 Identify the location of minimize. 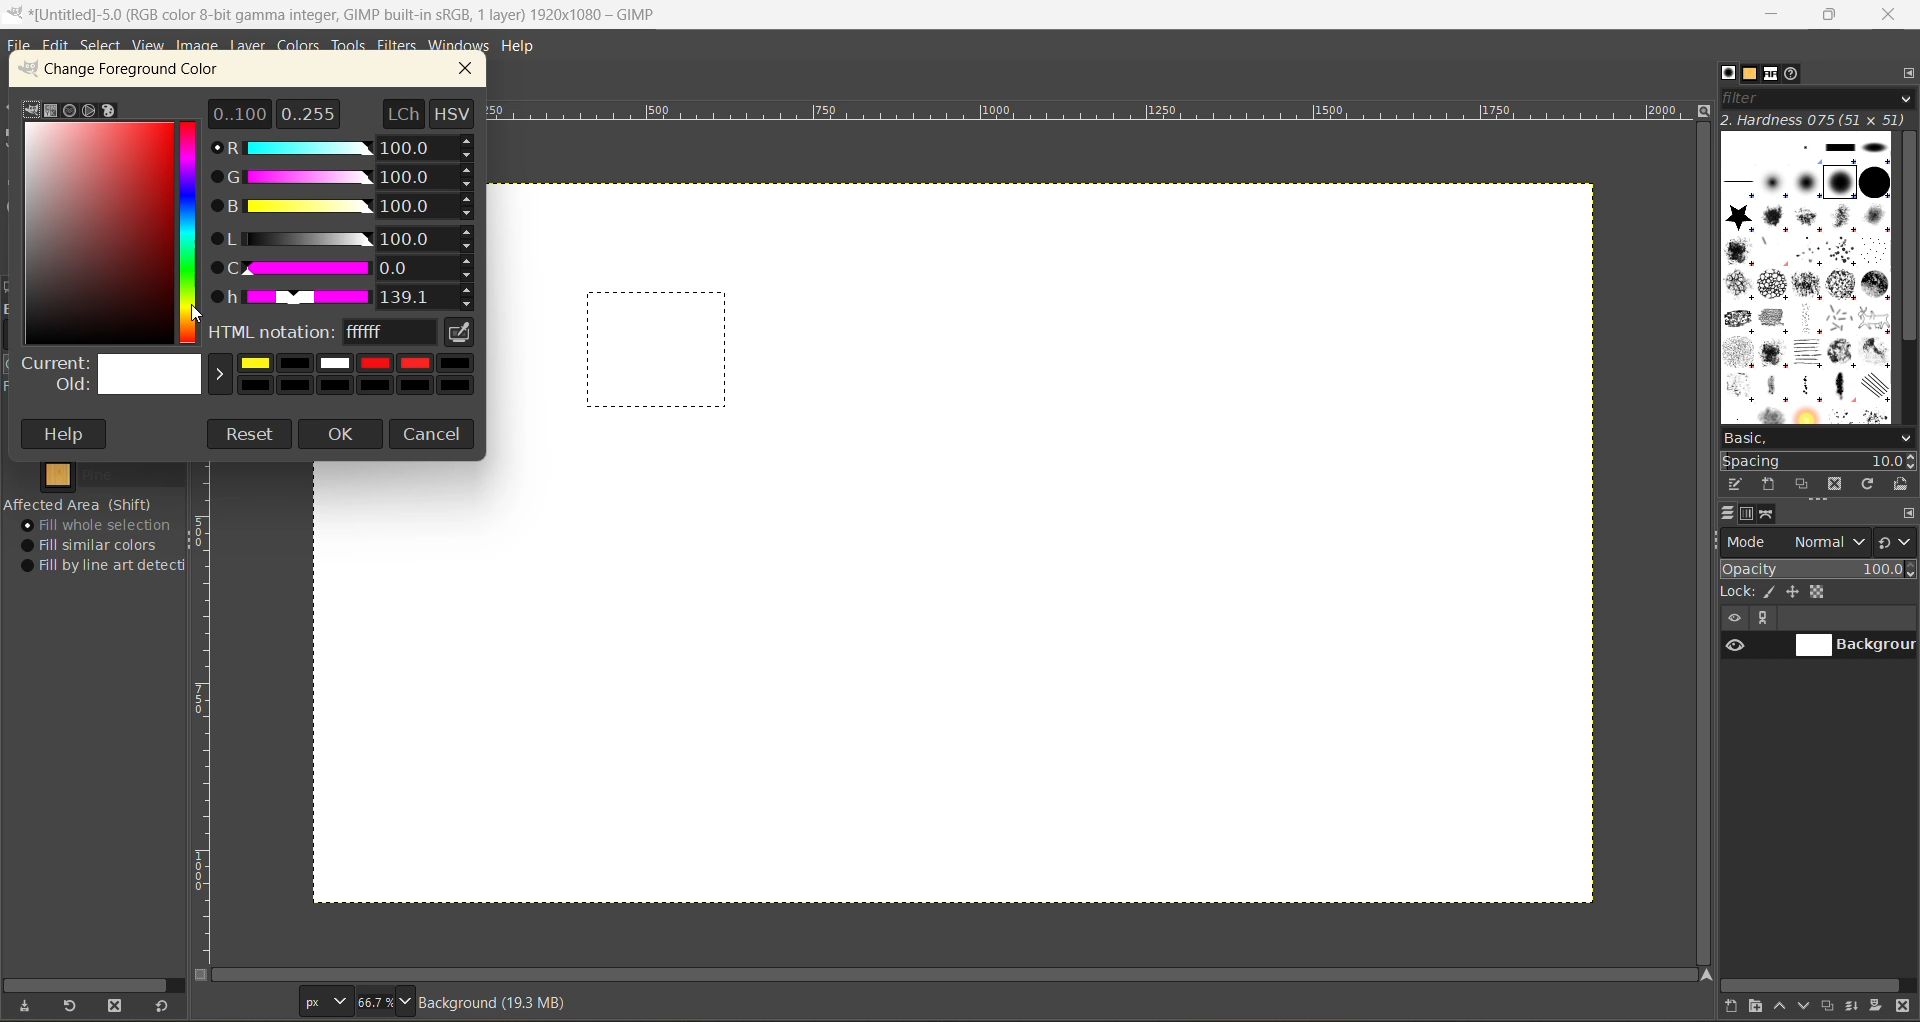
(1775, 13).